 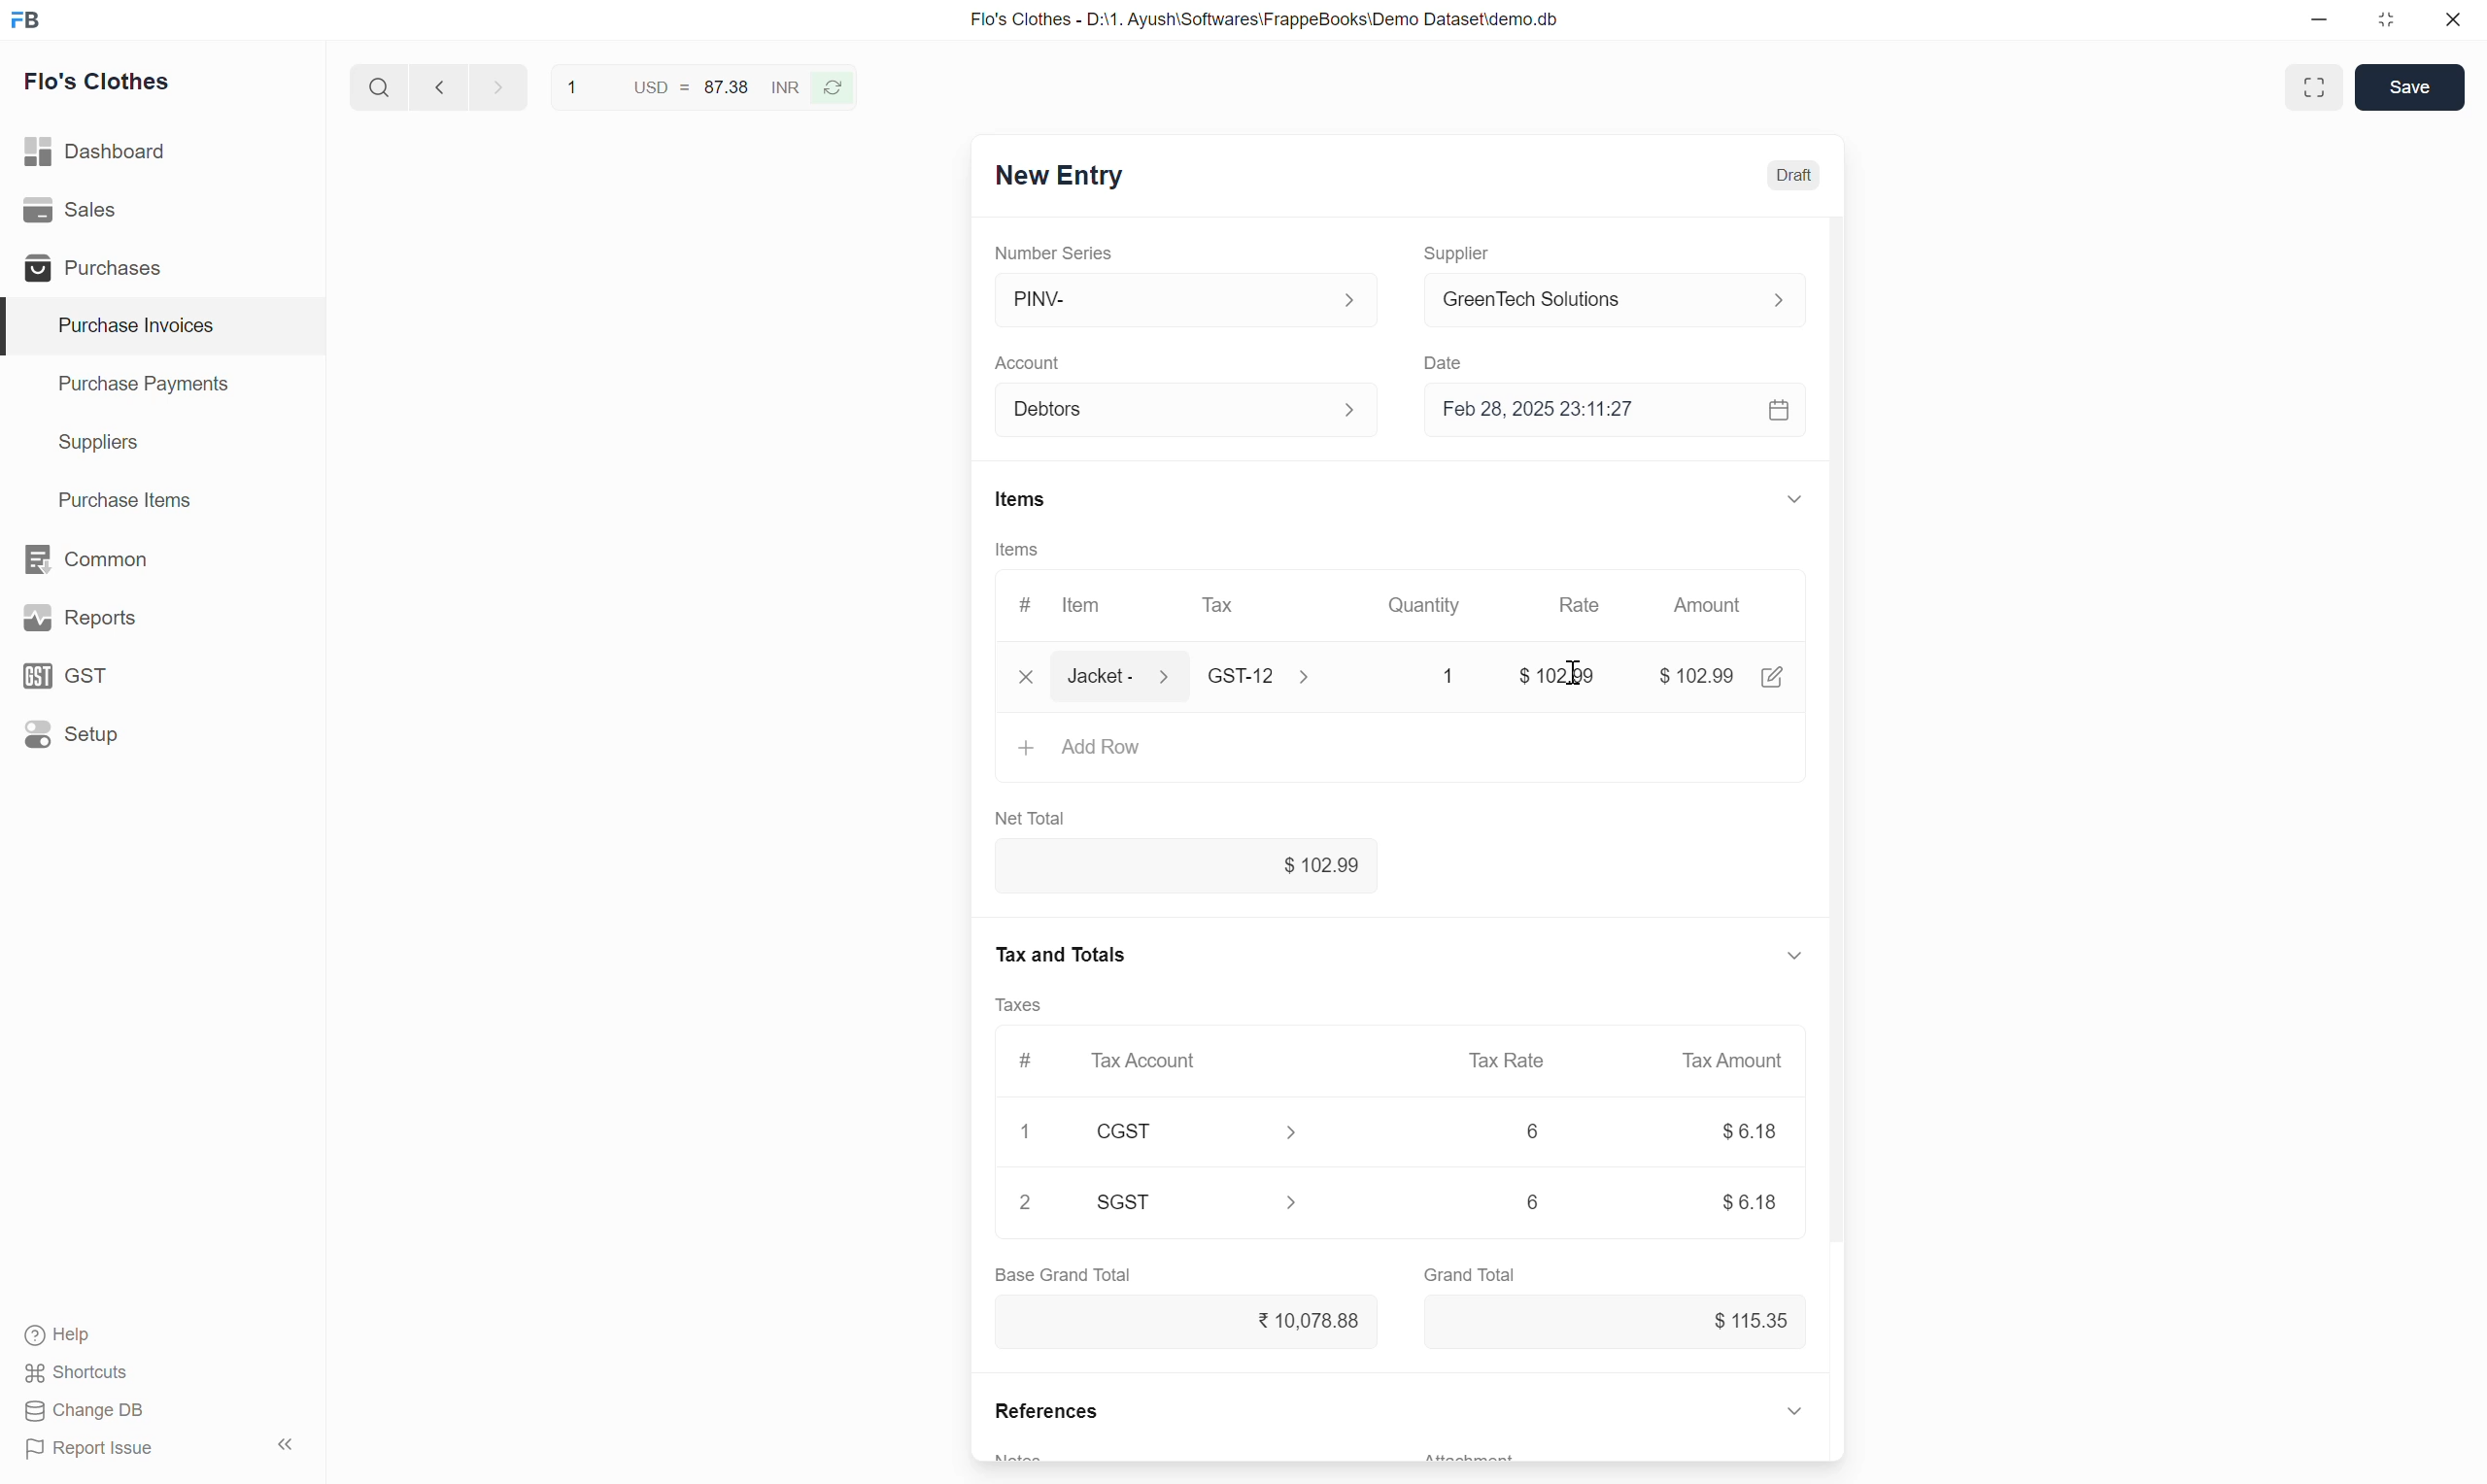 I want to click on Frappe Books logo, so click(x=24, y=20).